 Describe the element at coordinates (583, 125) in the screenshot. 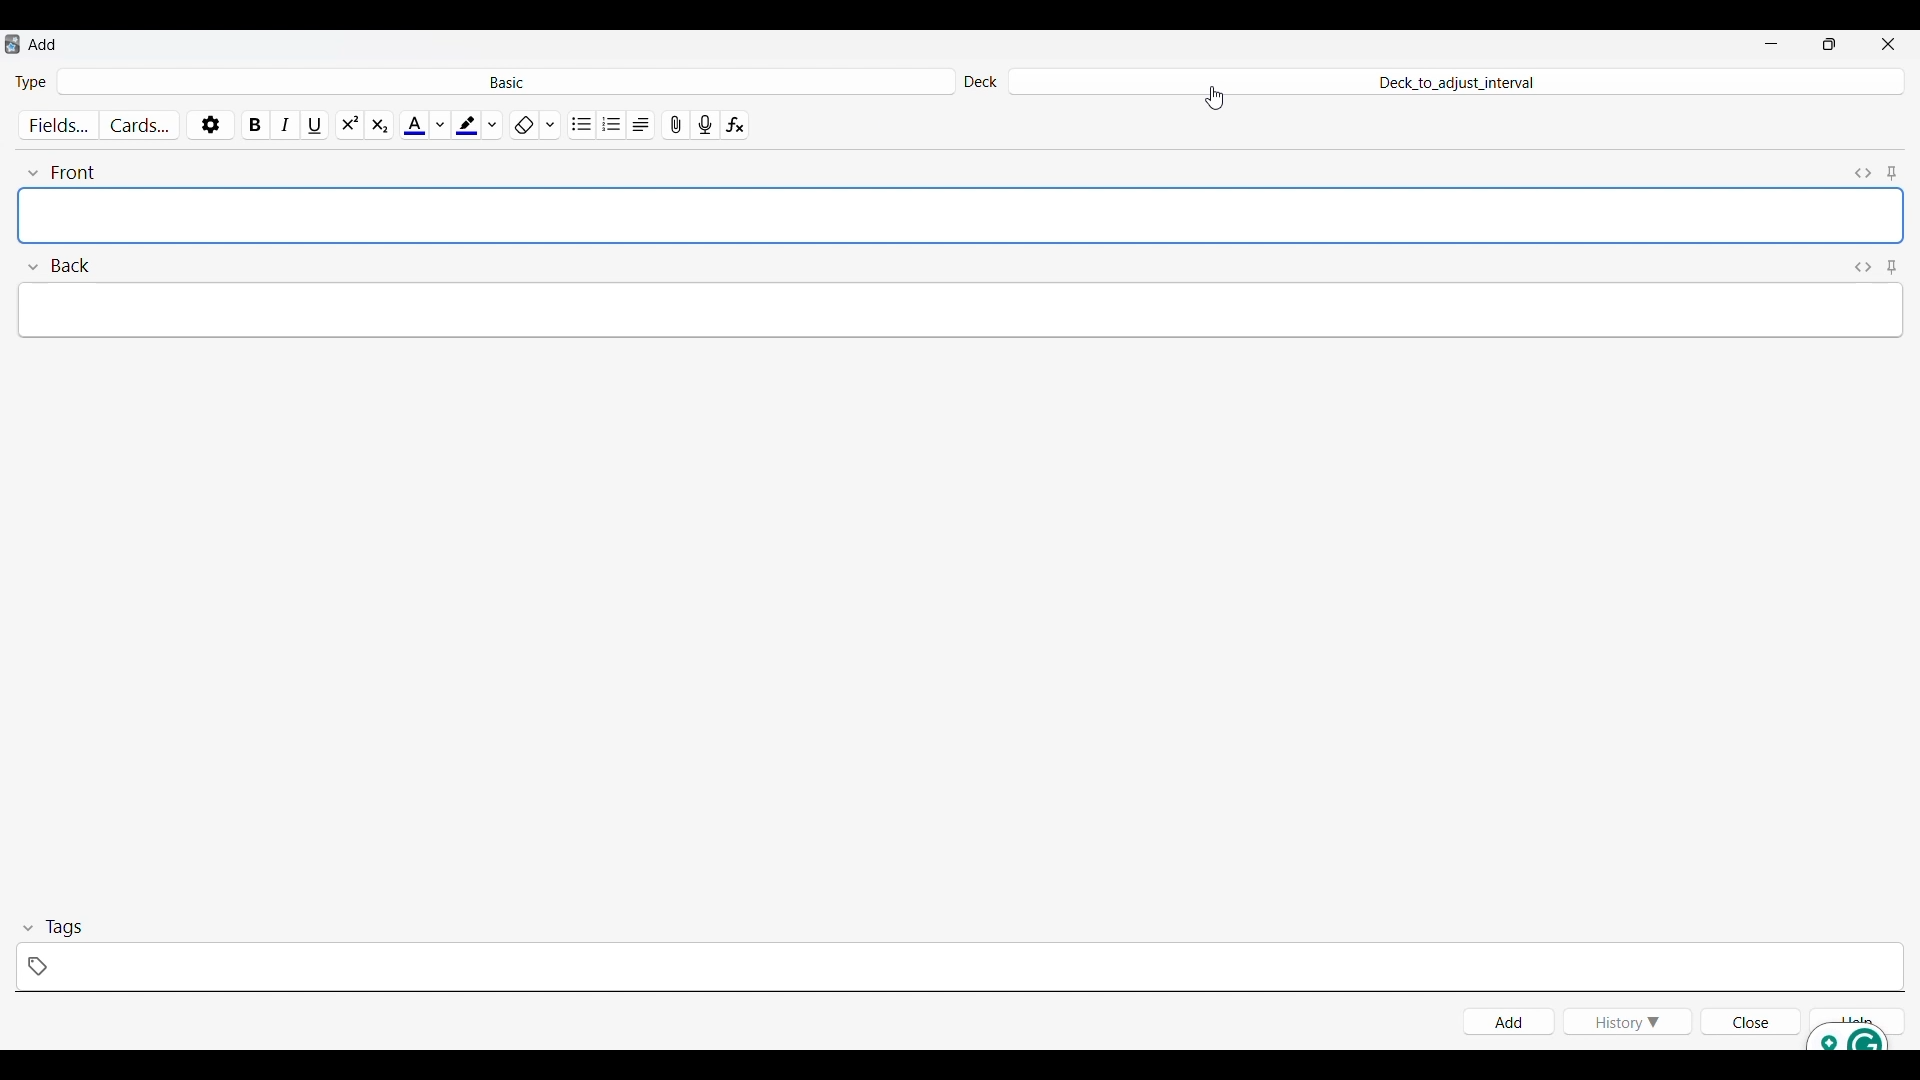

I see `Unordered list` at that location.